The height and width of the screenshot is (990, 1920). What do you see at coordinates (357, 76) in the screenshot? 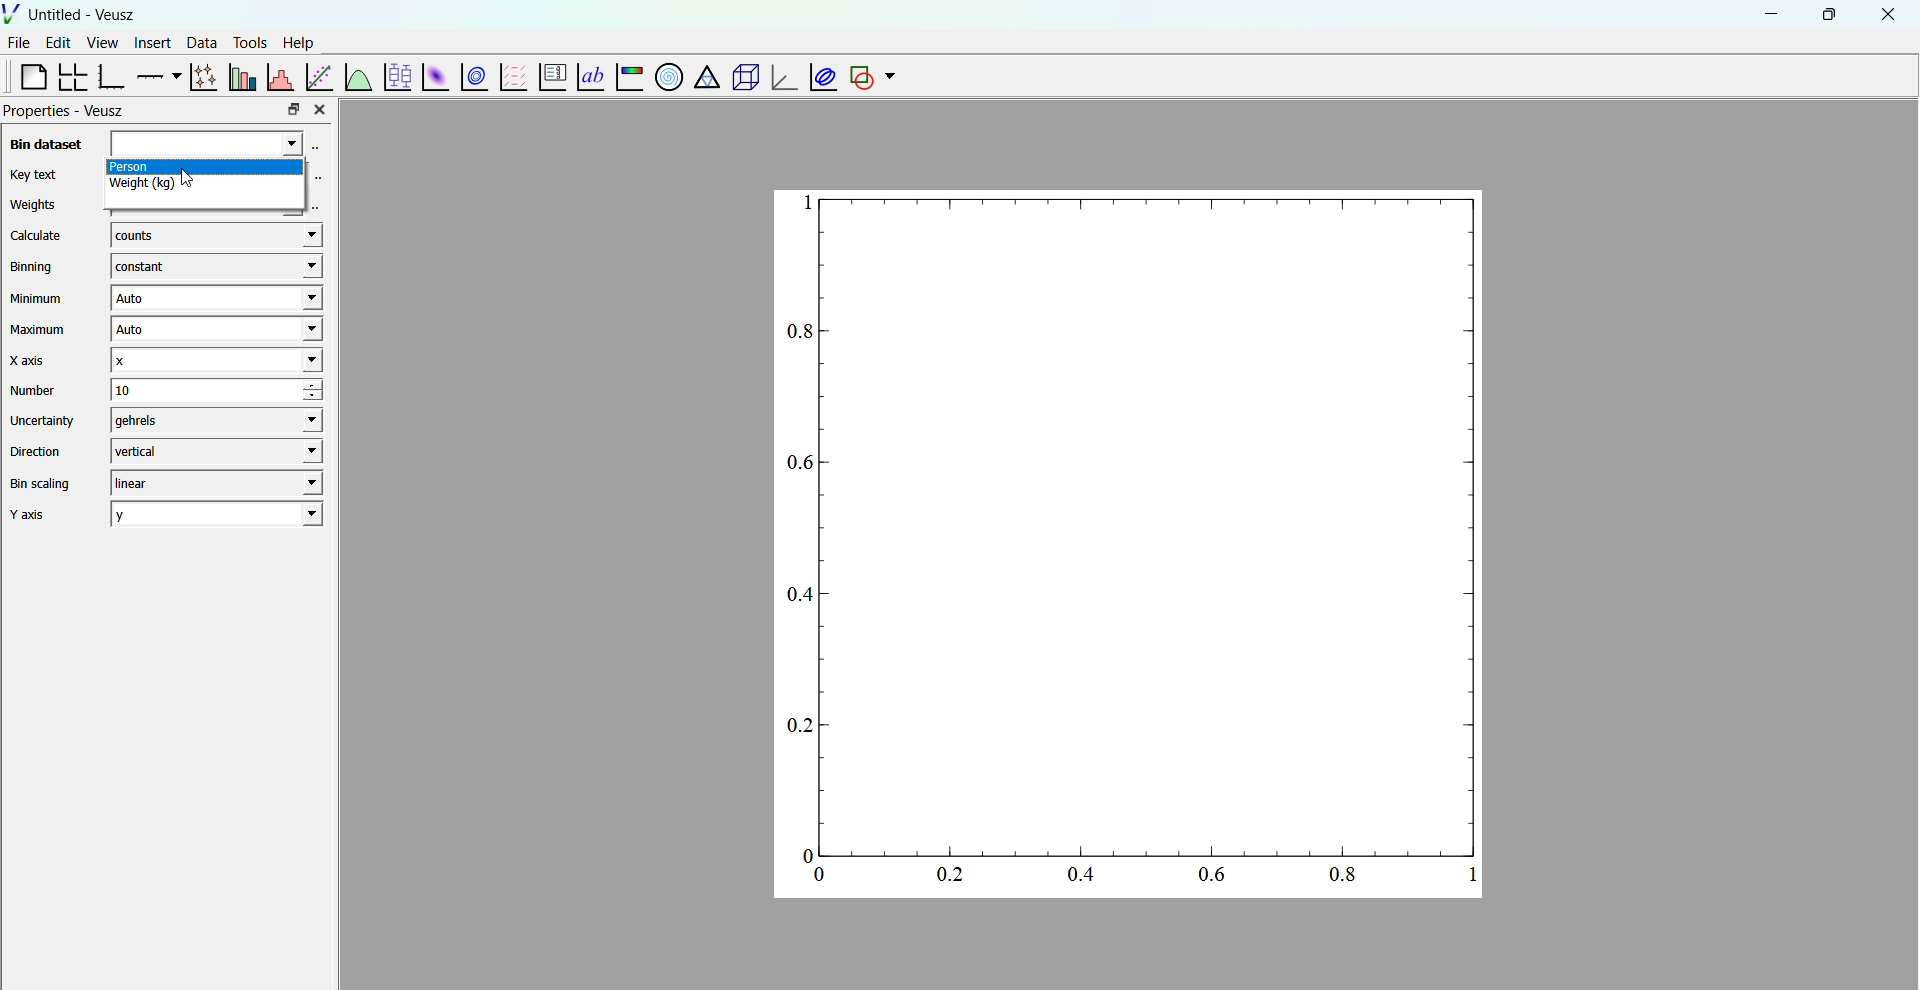
I see `plot functions` at bounding box center [357, 76].